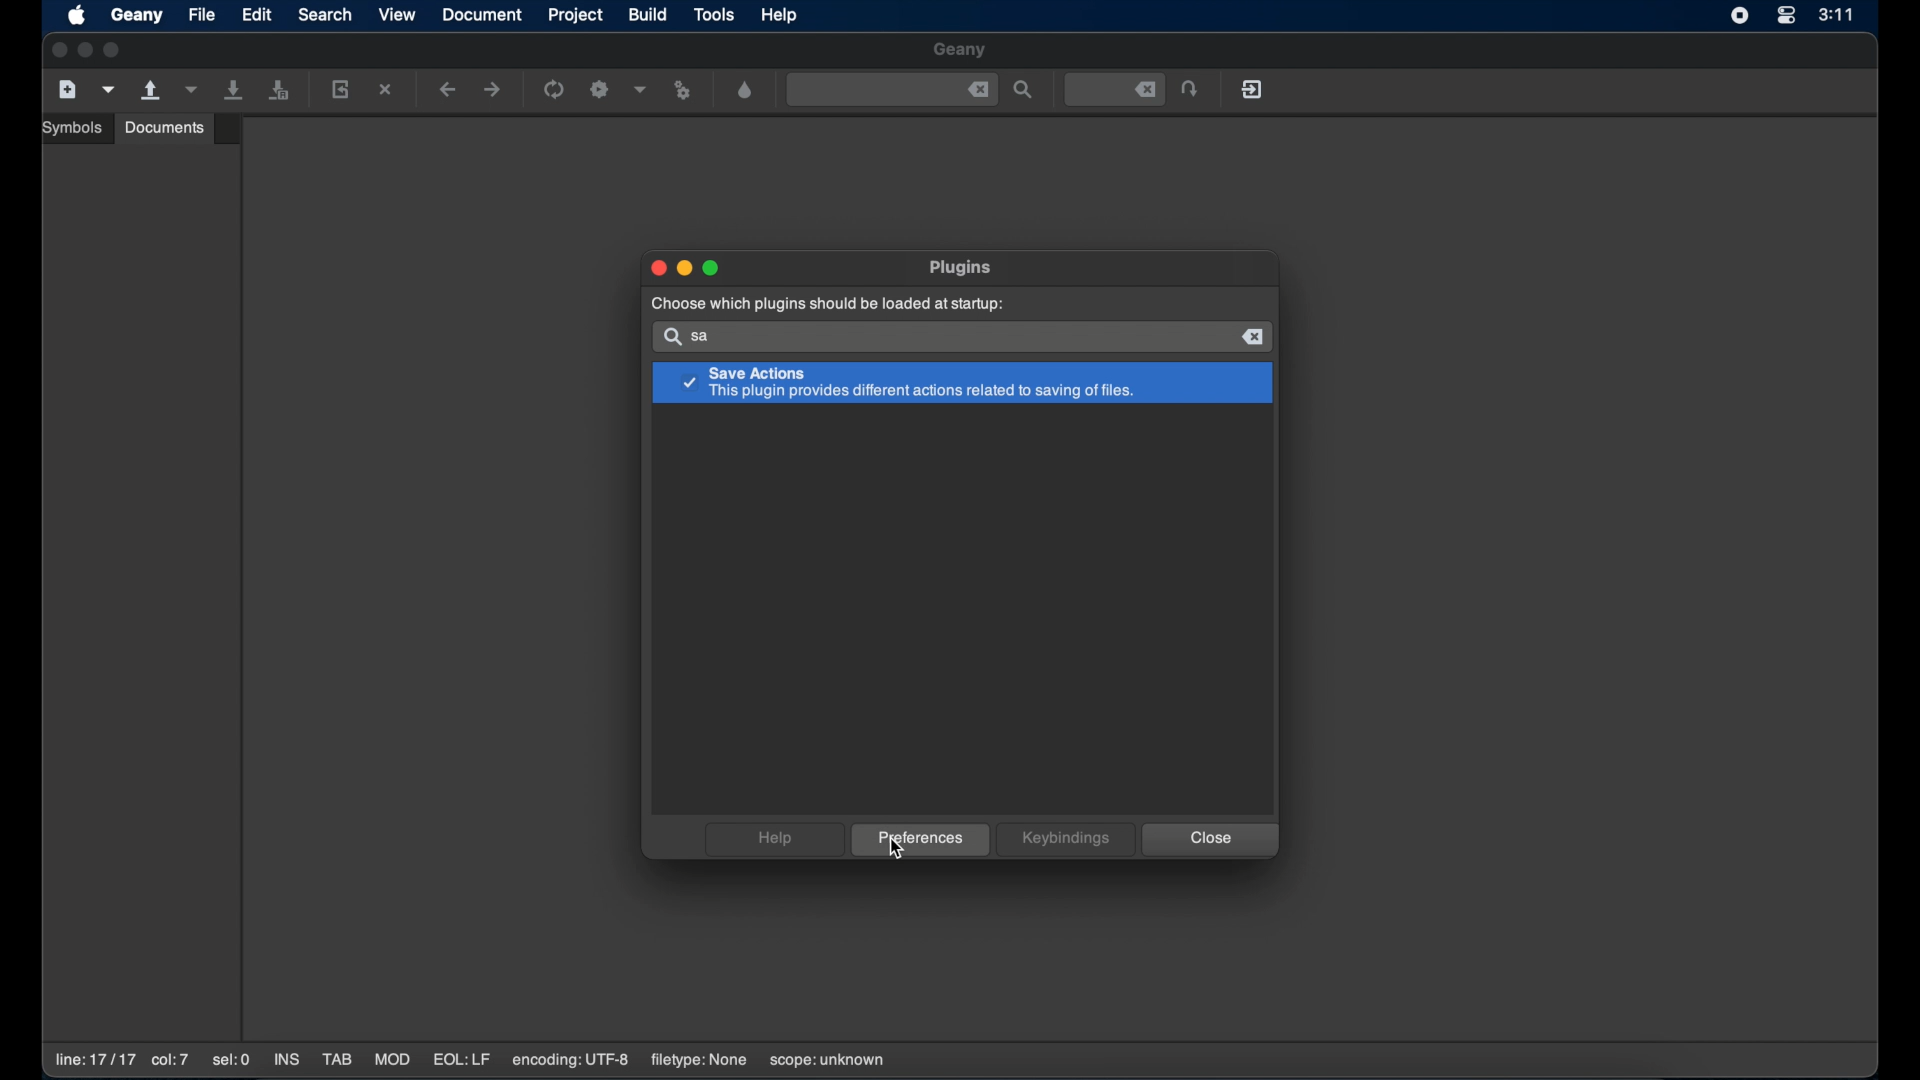 The width and height of the screenshot is (1920, 1080). What do you see at coordinates (233, 1061) in the screenshot?
I see `sel:0` at bounding box center [233, 1061].